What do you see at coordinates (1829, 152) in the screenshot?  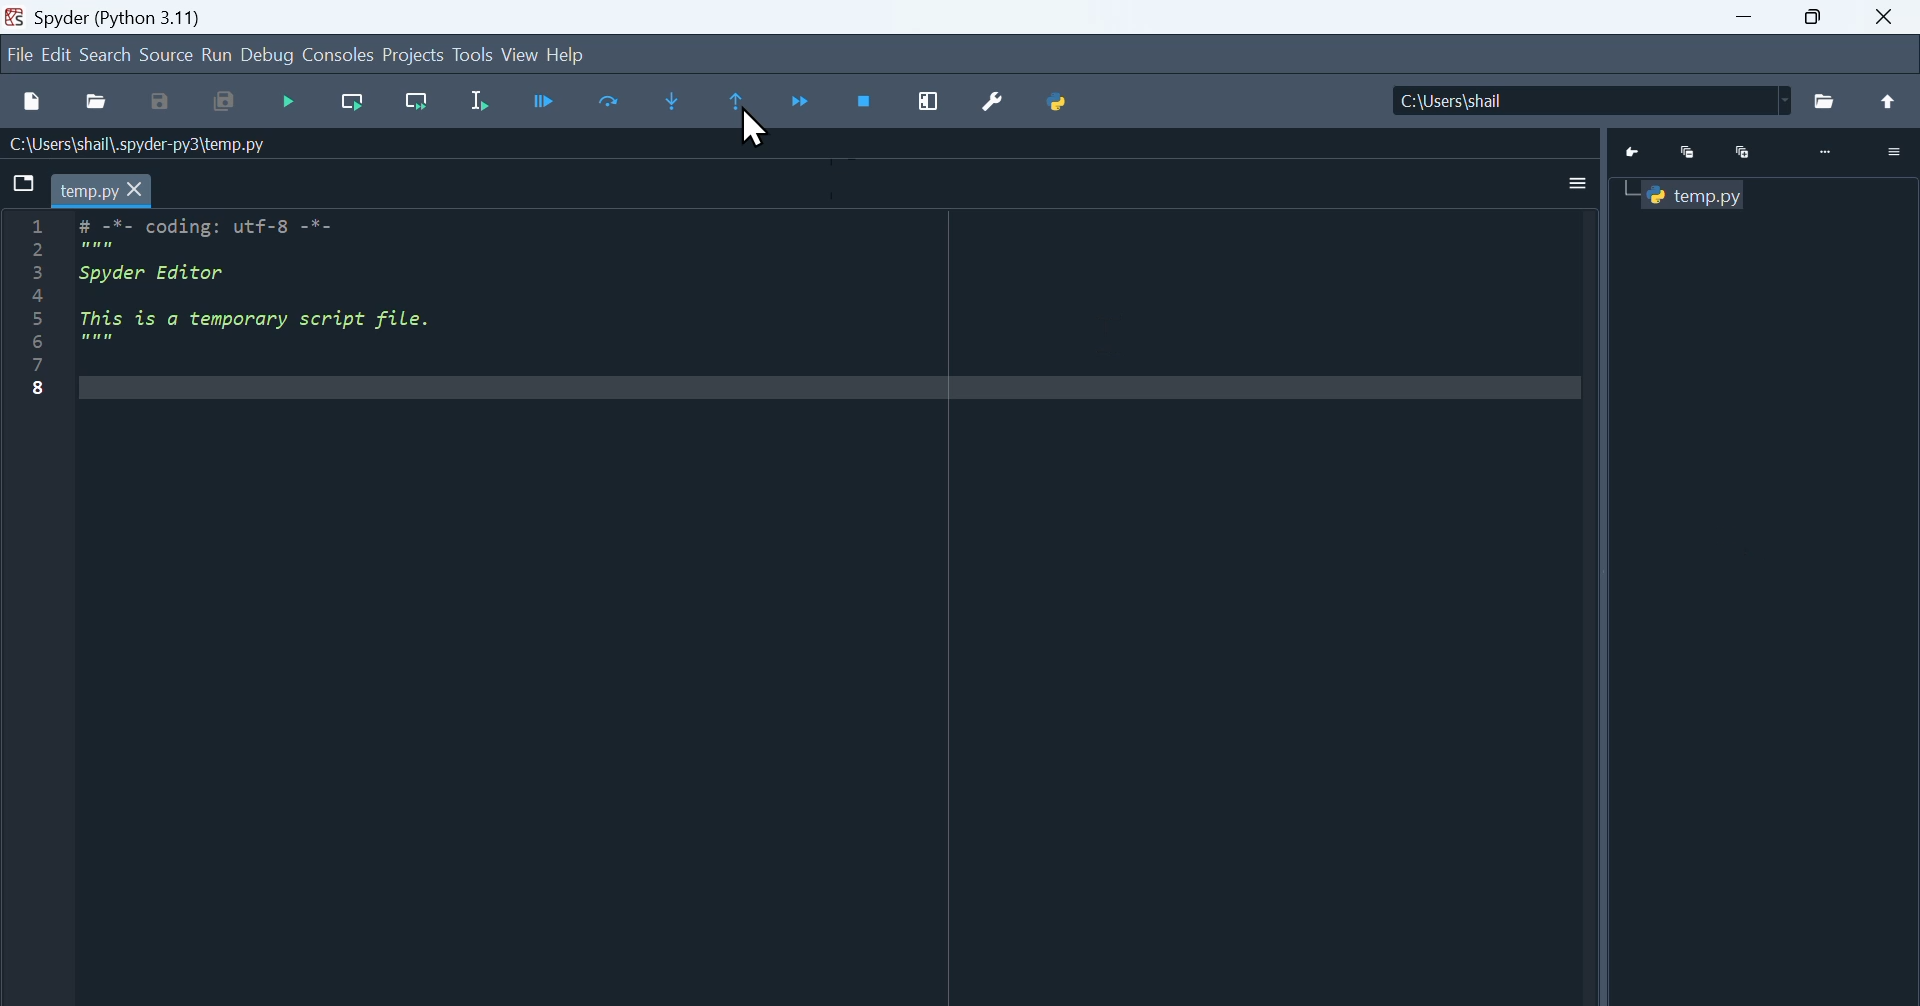 I see `More` at bounding box center [1829, 152].